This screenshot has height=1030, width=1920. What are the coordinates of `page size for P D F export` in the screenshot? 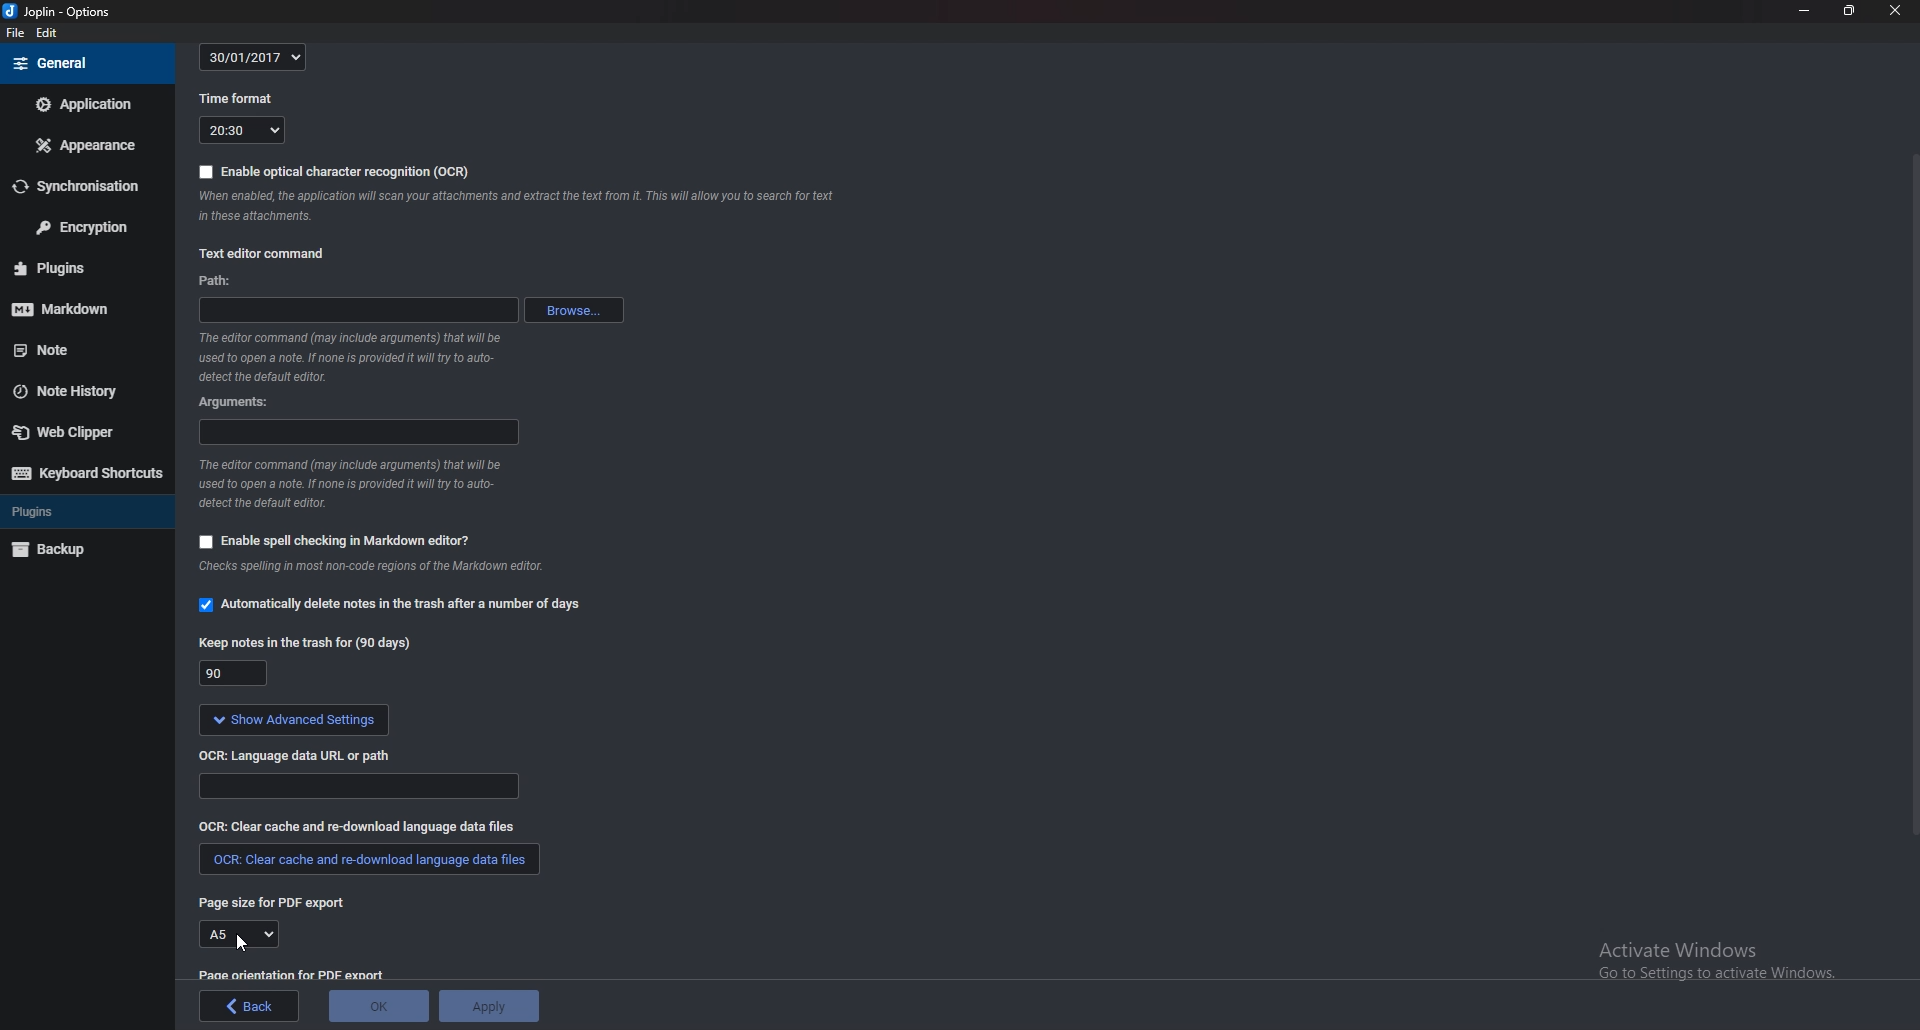 It's located at (280, 905).